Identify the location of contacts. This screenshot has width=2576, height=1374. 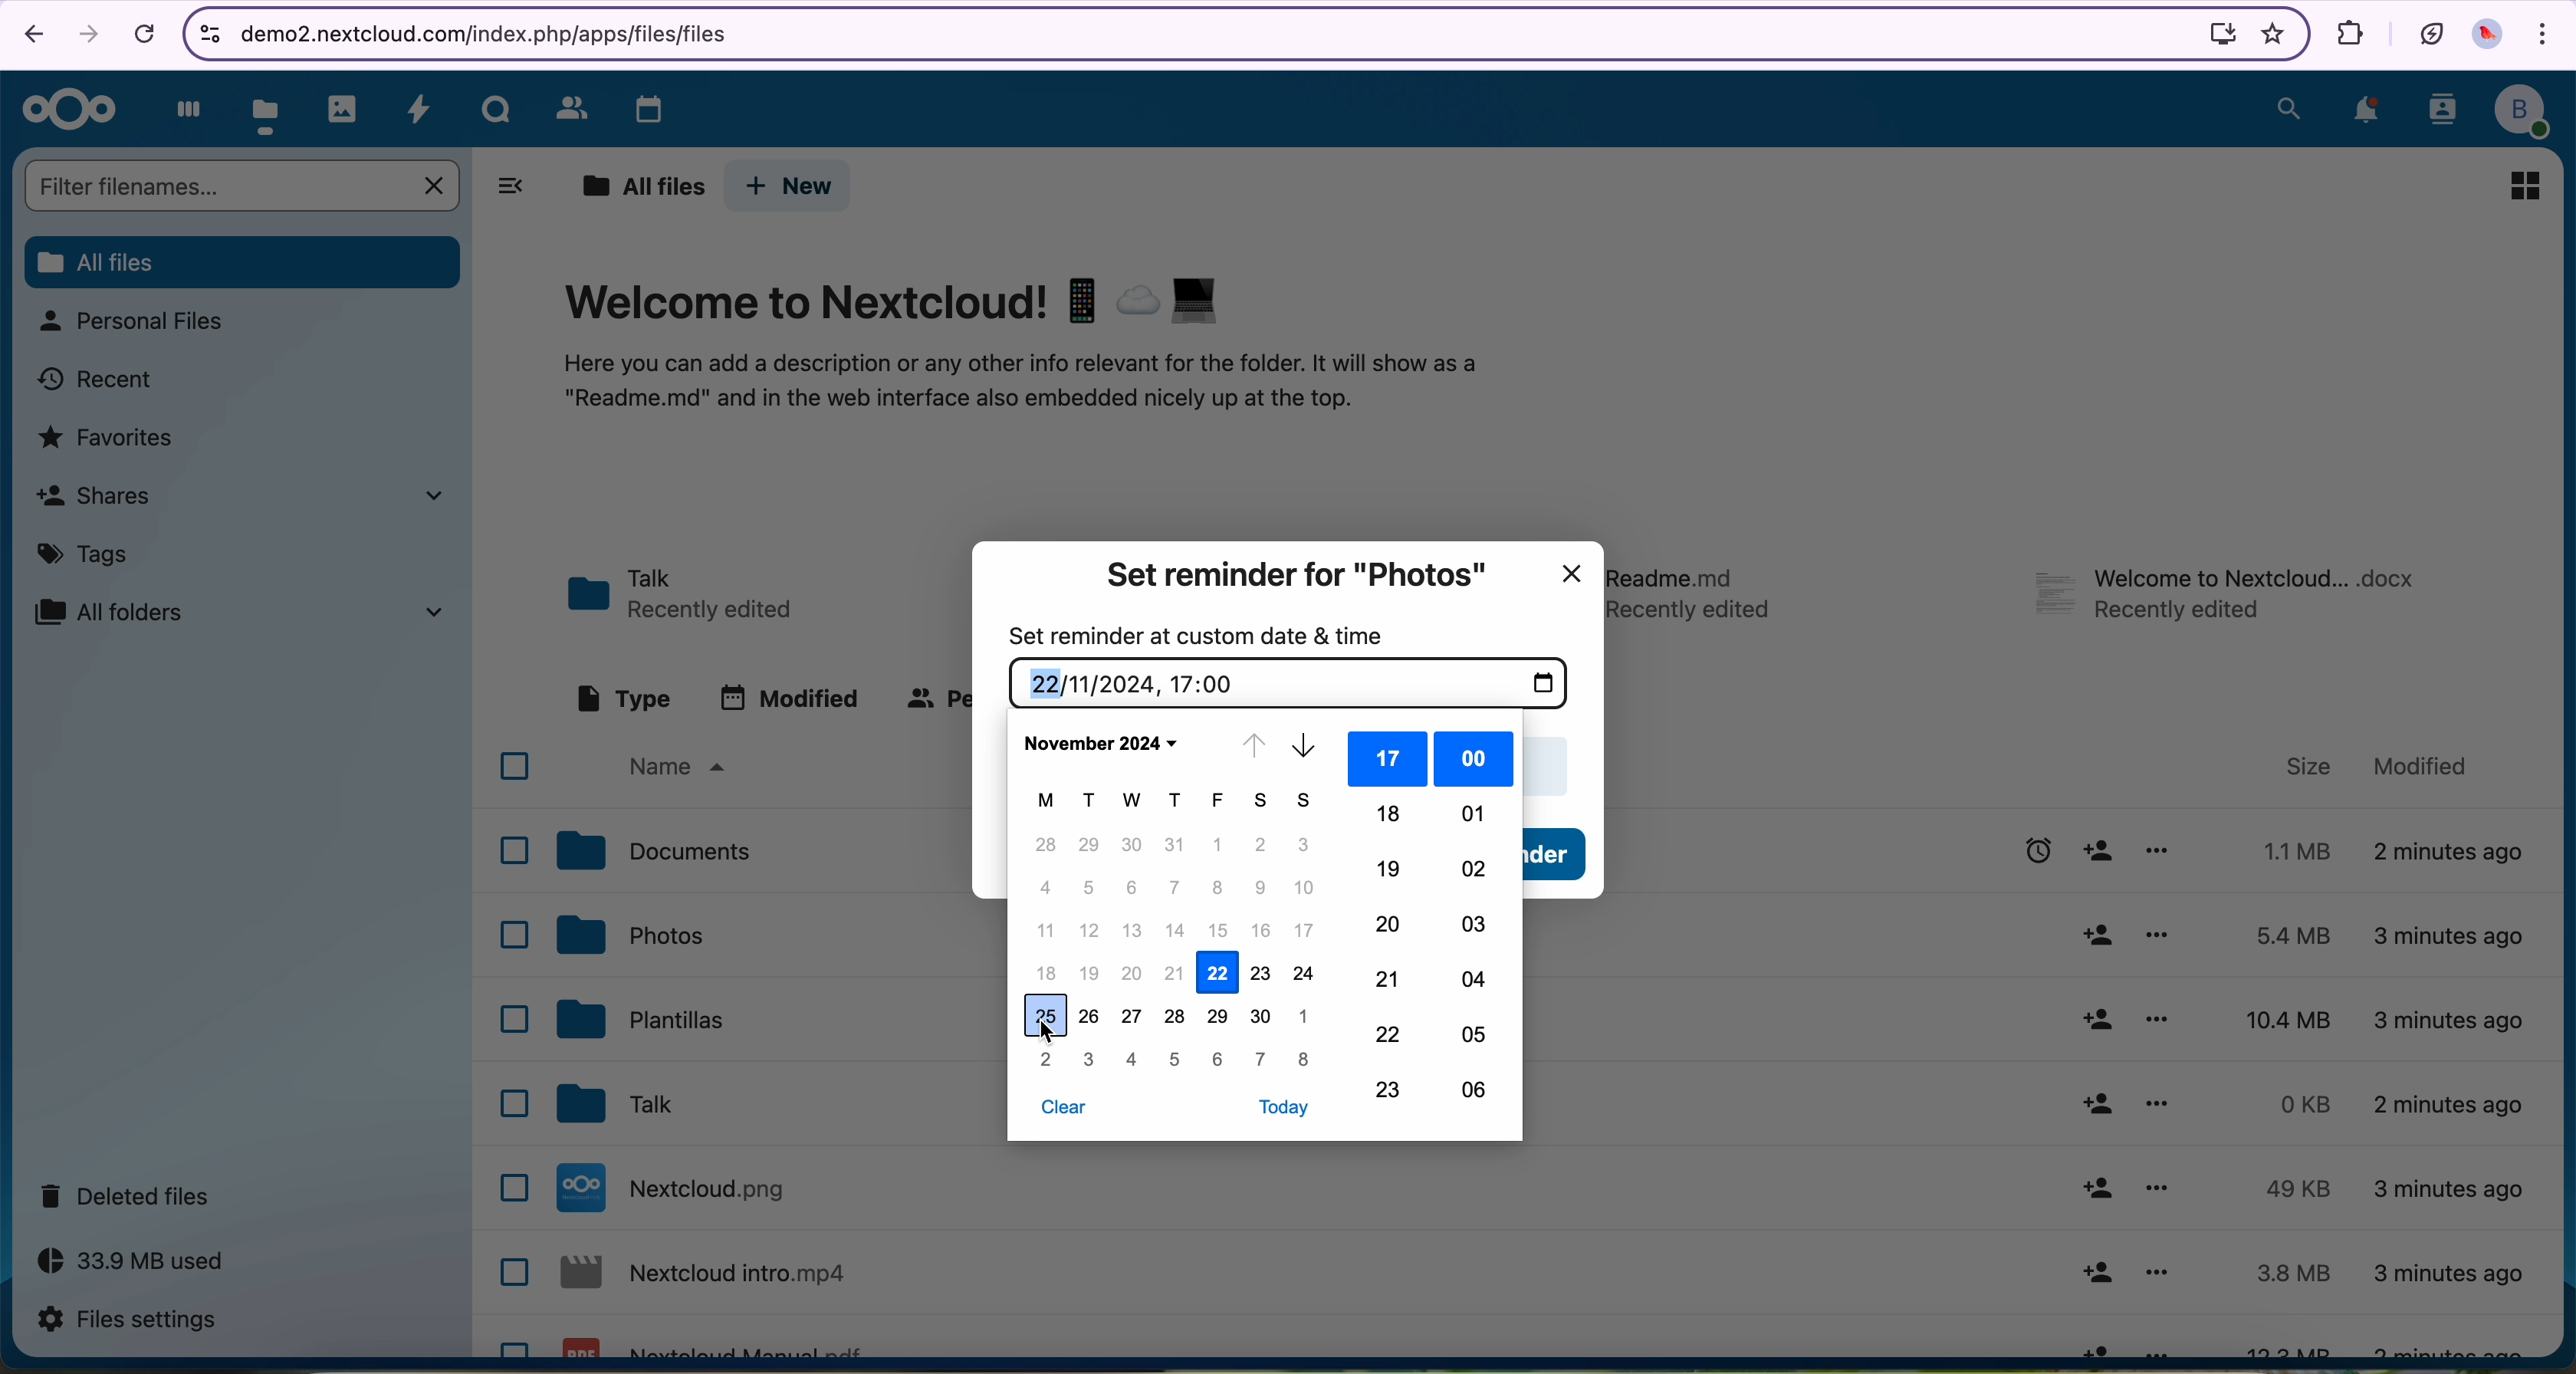
(565, 107).